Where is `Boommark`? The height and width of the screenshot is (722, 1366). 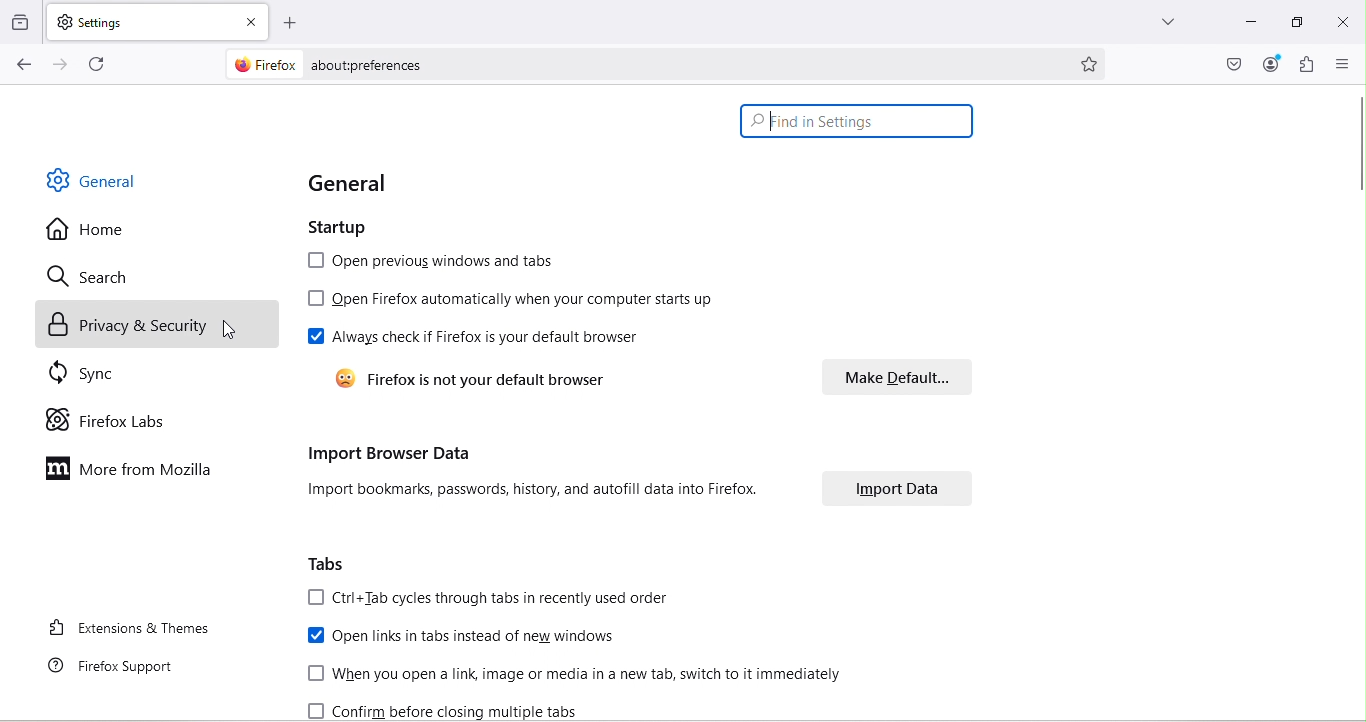
Boommark is located at coordinates (1095, 62).